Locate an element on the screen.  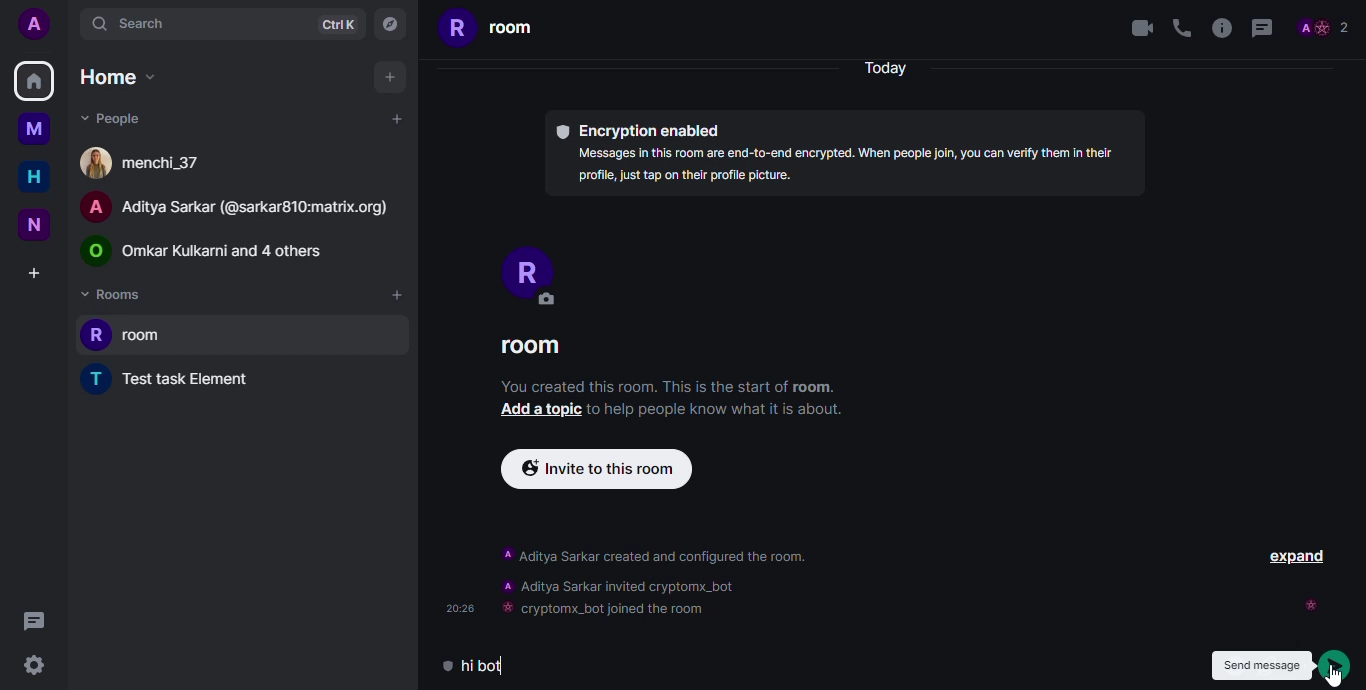
profile is located at coordinates (1327, 25).